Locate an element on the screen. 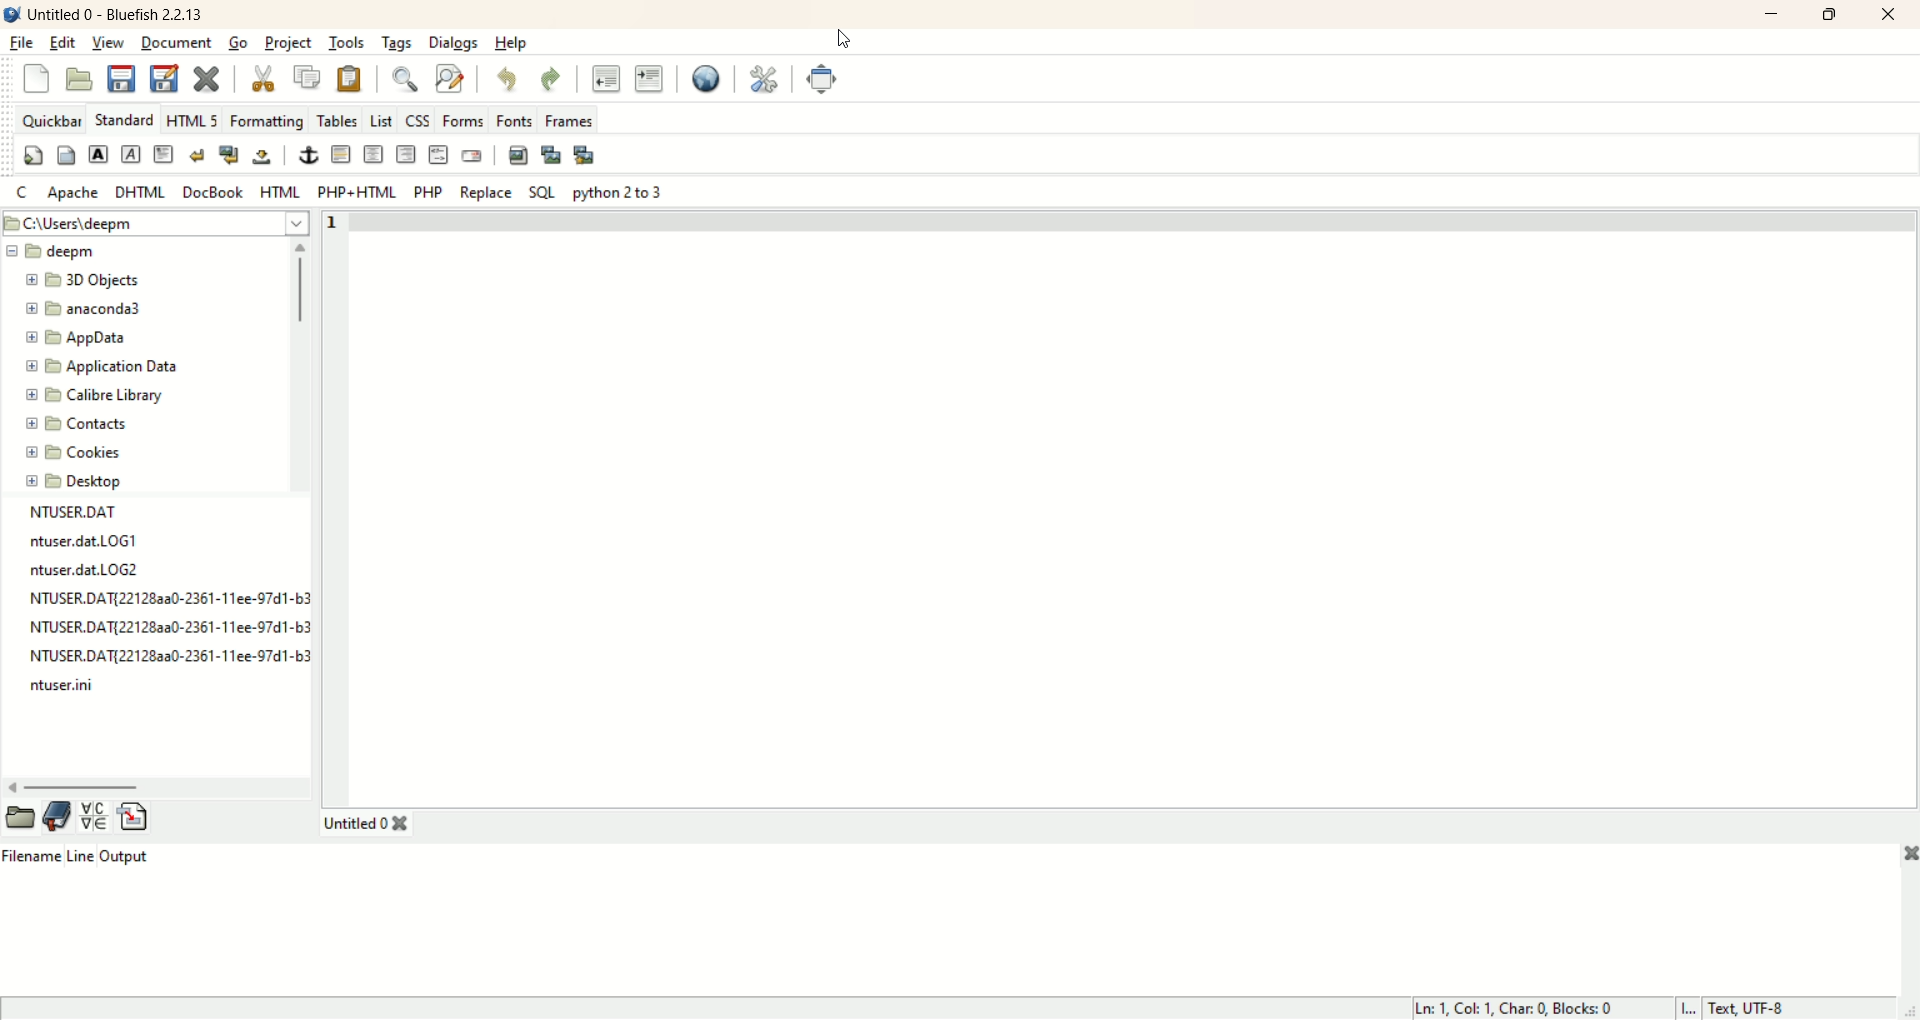 The height and width of the screenshot is (1020, 1920). 3D objects is located at coordinates (87, 281).